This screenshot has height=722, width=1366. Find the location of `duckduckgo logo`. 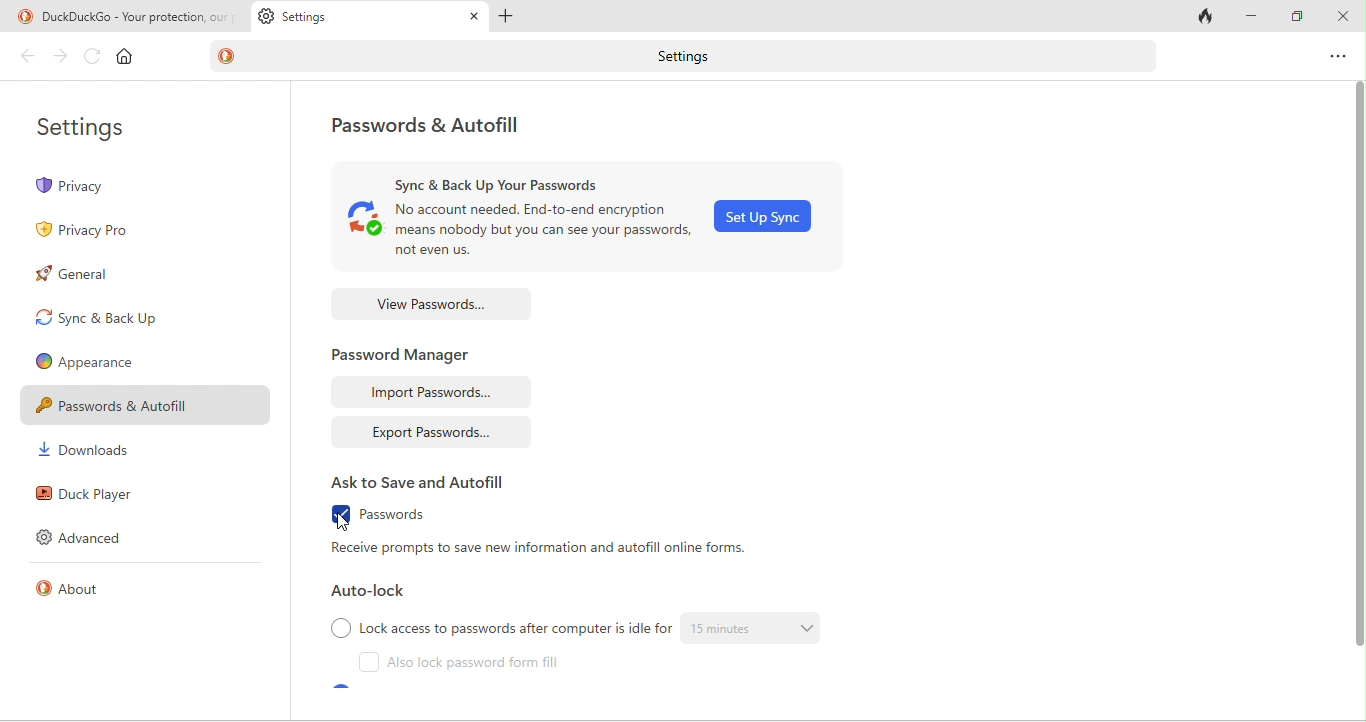

duckduckgo logo is located at coordinates (20, 17).